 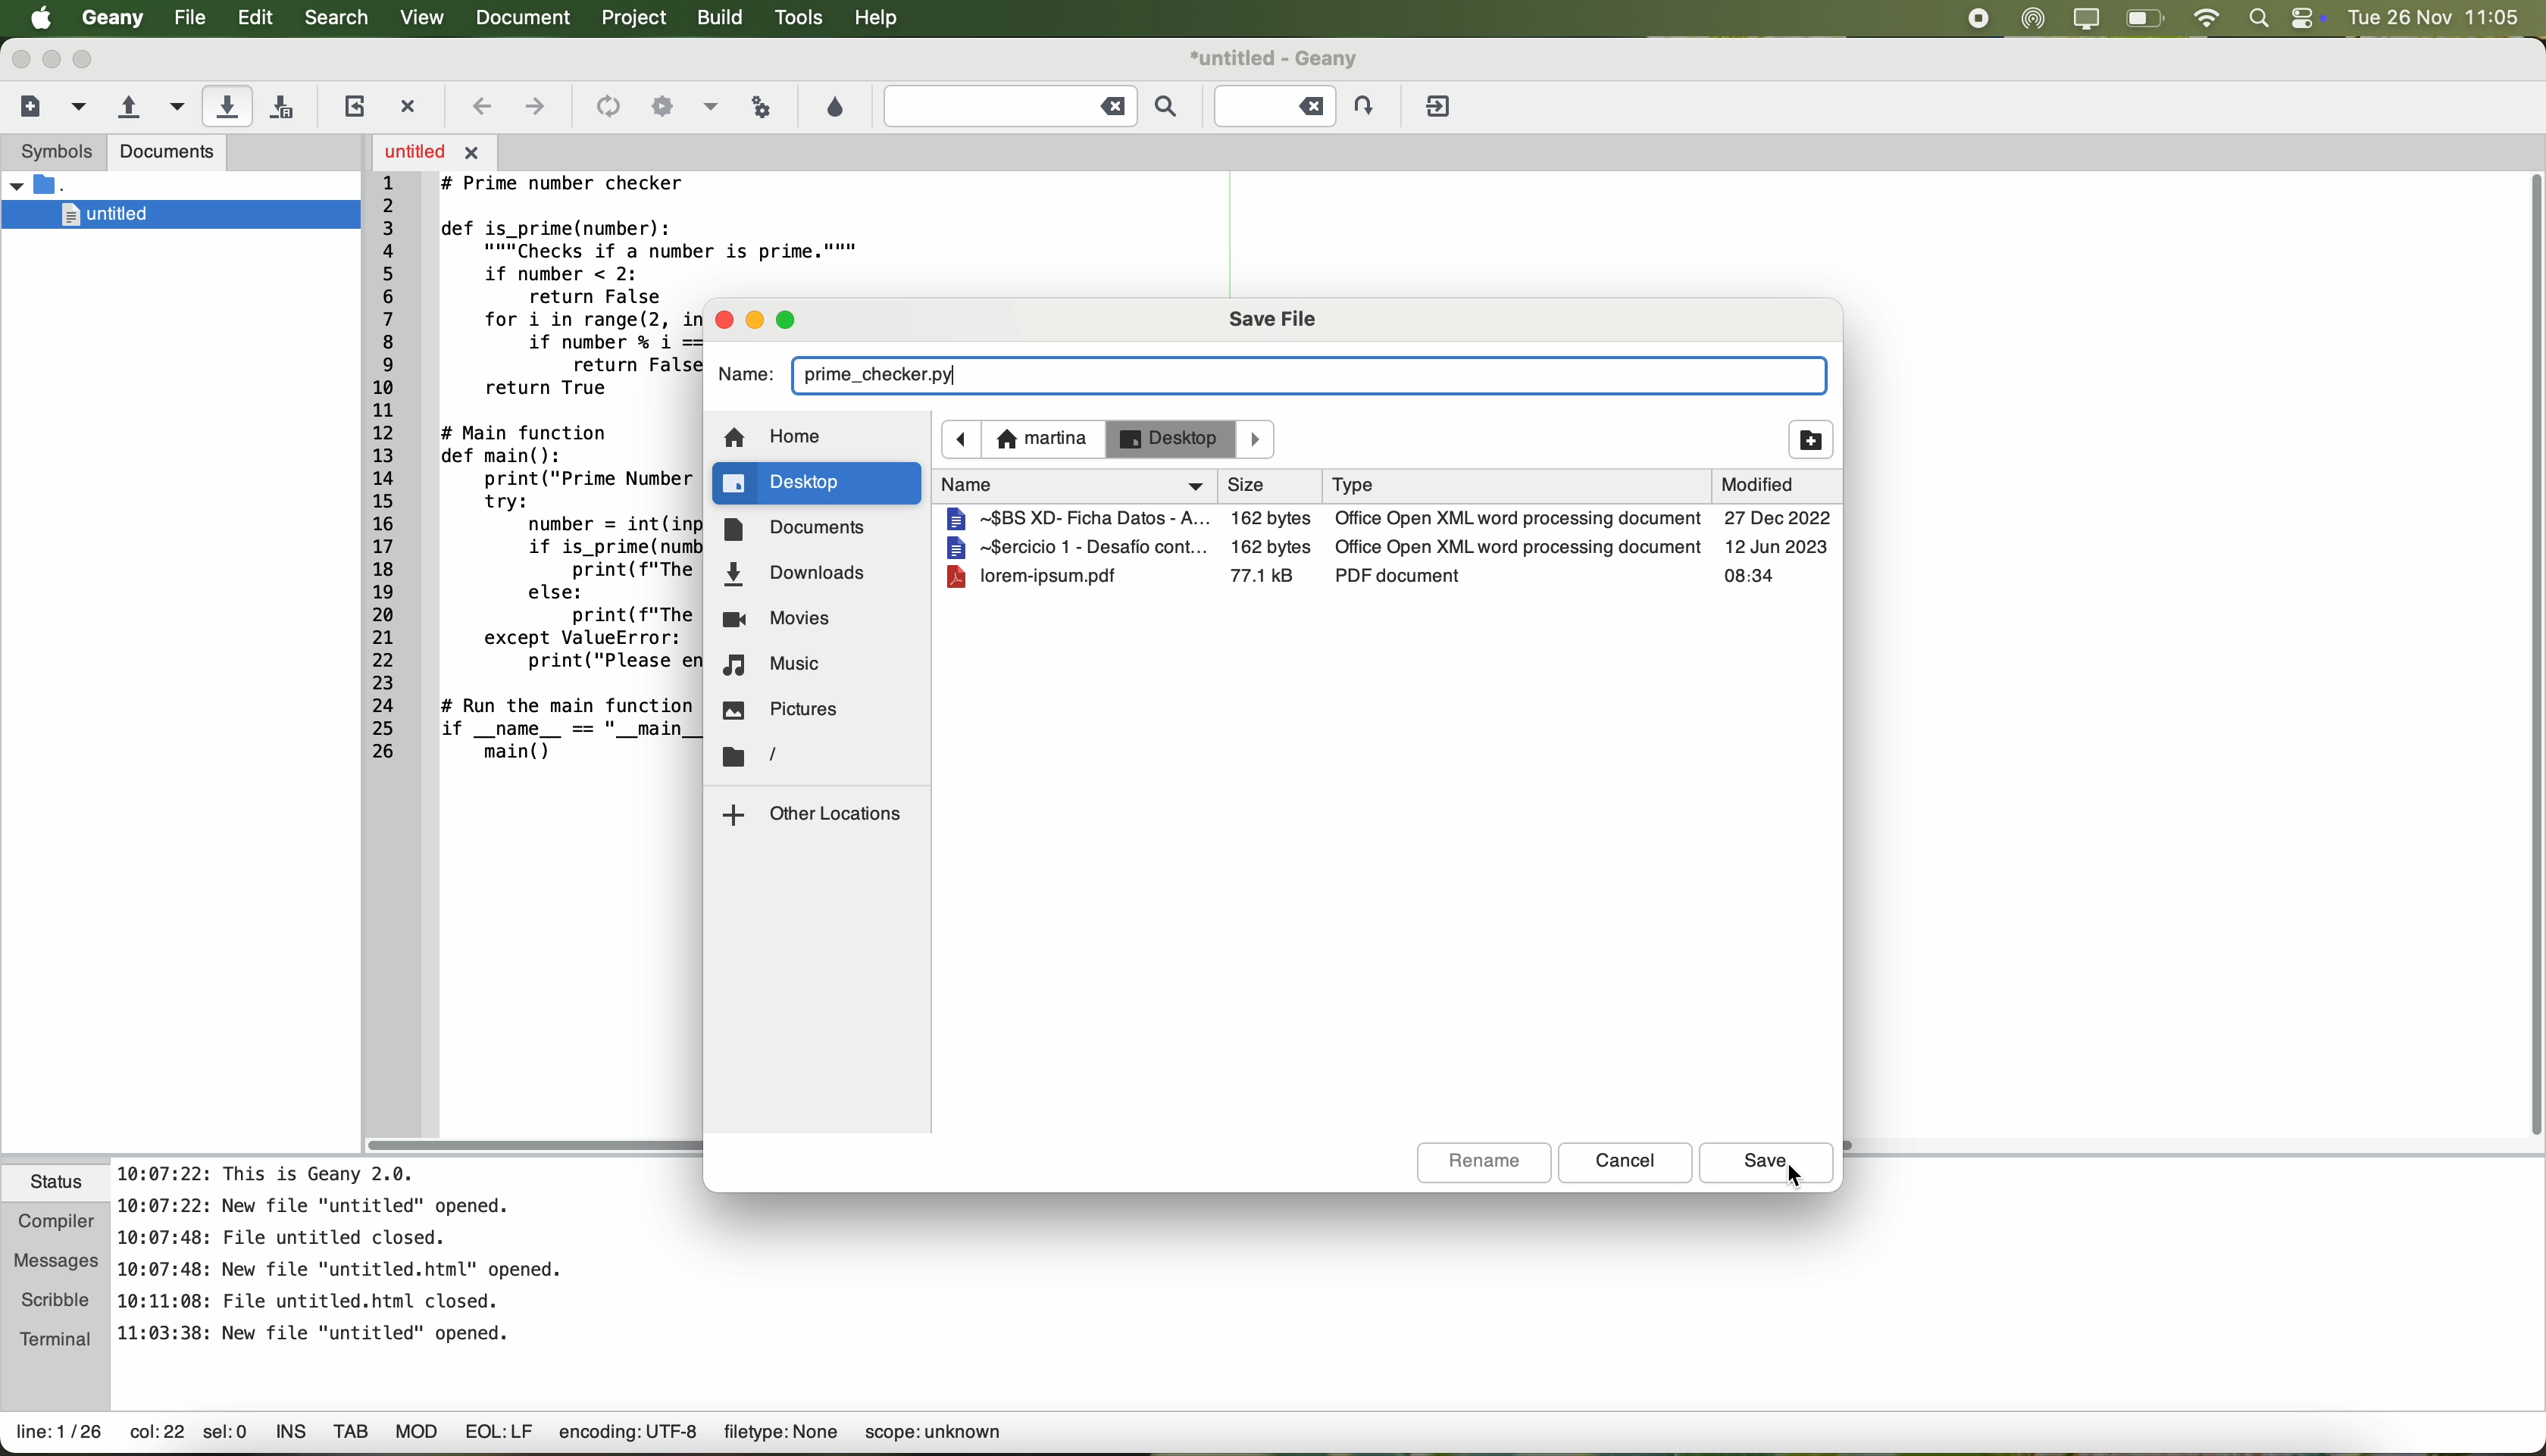 What do you see at coordinates (1626, 1163) in the screenshot?
I see `cancel button` at bounding box center [1626, 1163].